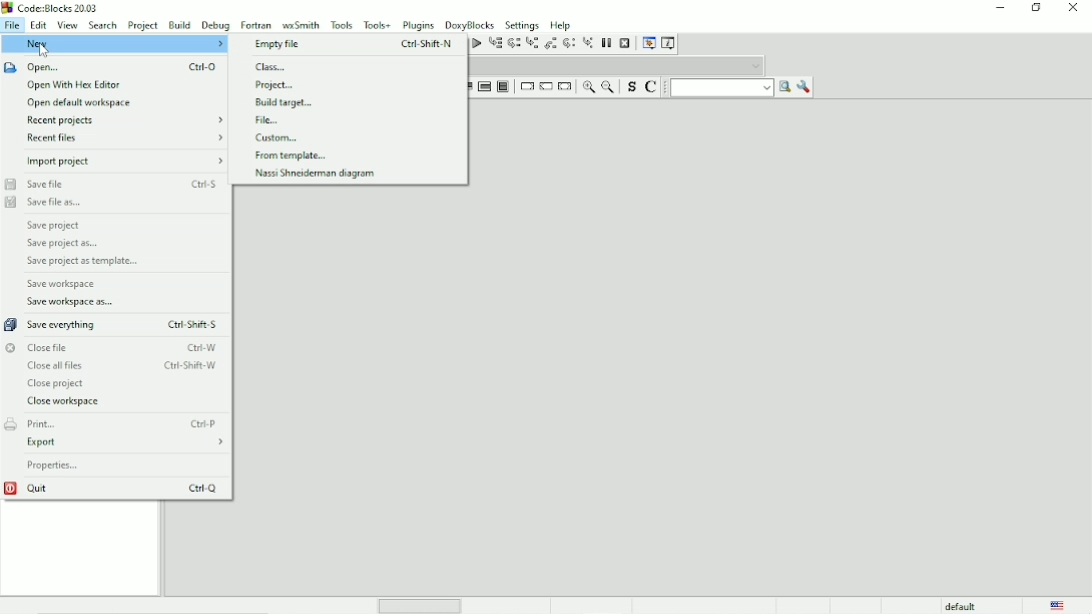 This screenshot has width=1092, height=614. I want to click on Open, so click(114, 67).